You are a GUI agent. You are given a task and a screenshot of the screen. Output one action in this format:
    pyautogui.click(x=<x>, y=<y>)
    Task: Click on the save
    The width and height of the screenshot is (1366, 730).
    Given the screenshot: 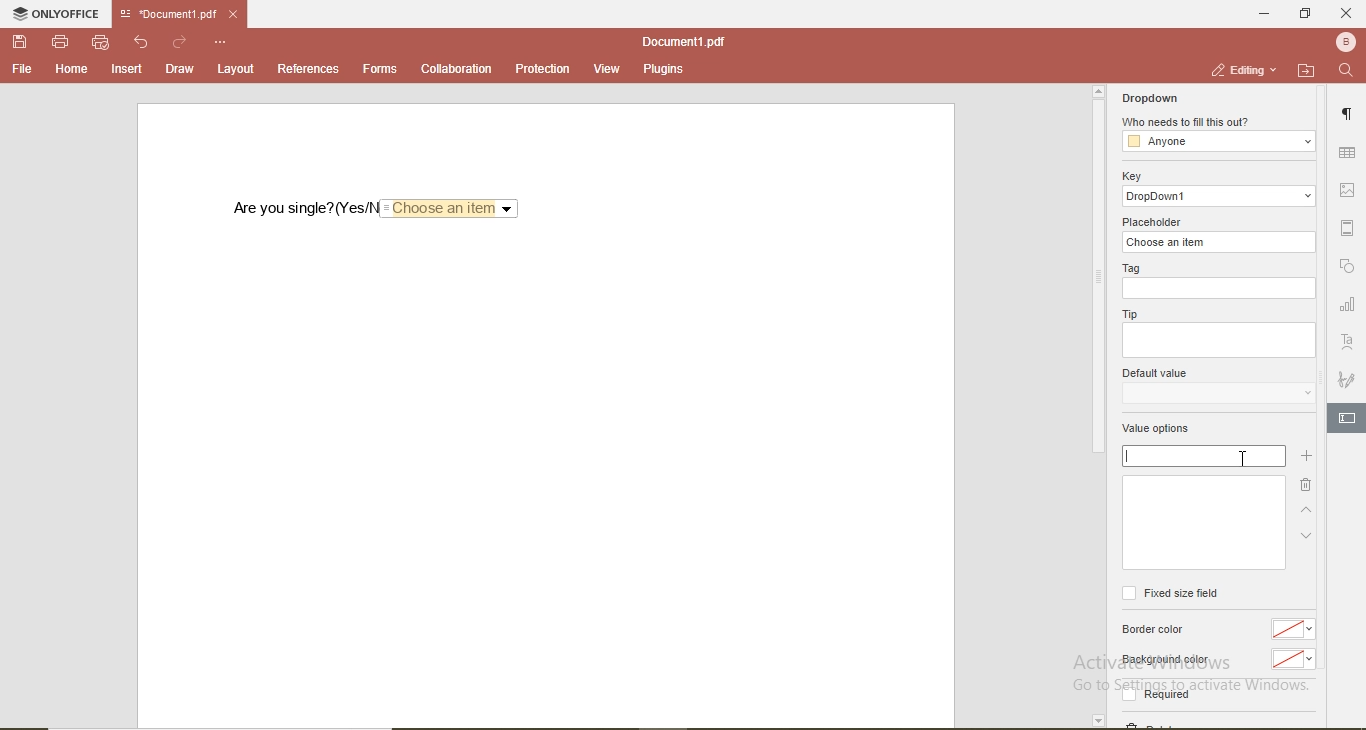 What is the action you would take?
    pyautogui.click(x=20, y=42)
    